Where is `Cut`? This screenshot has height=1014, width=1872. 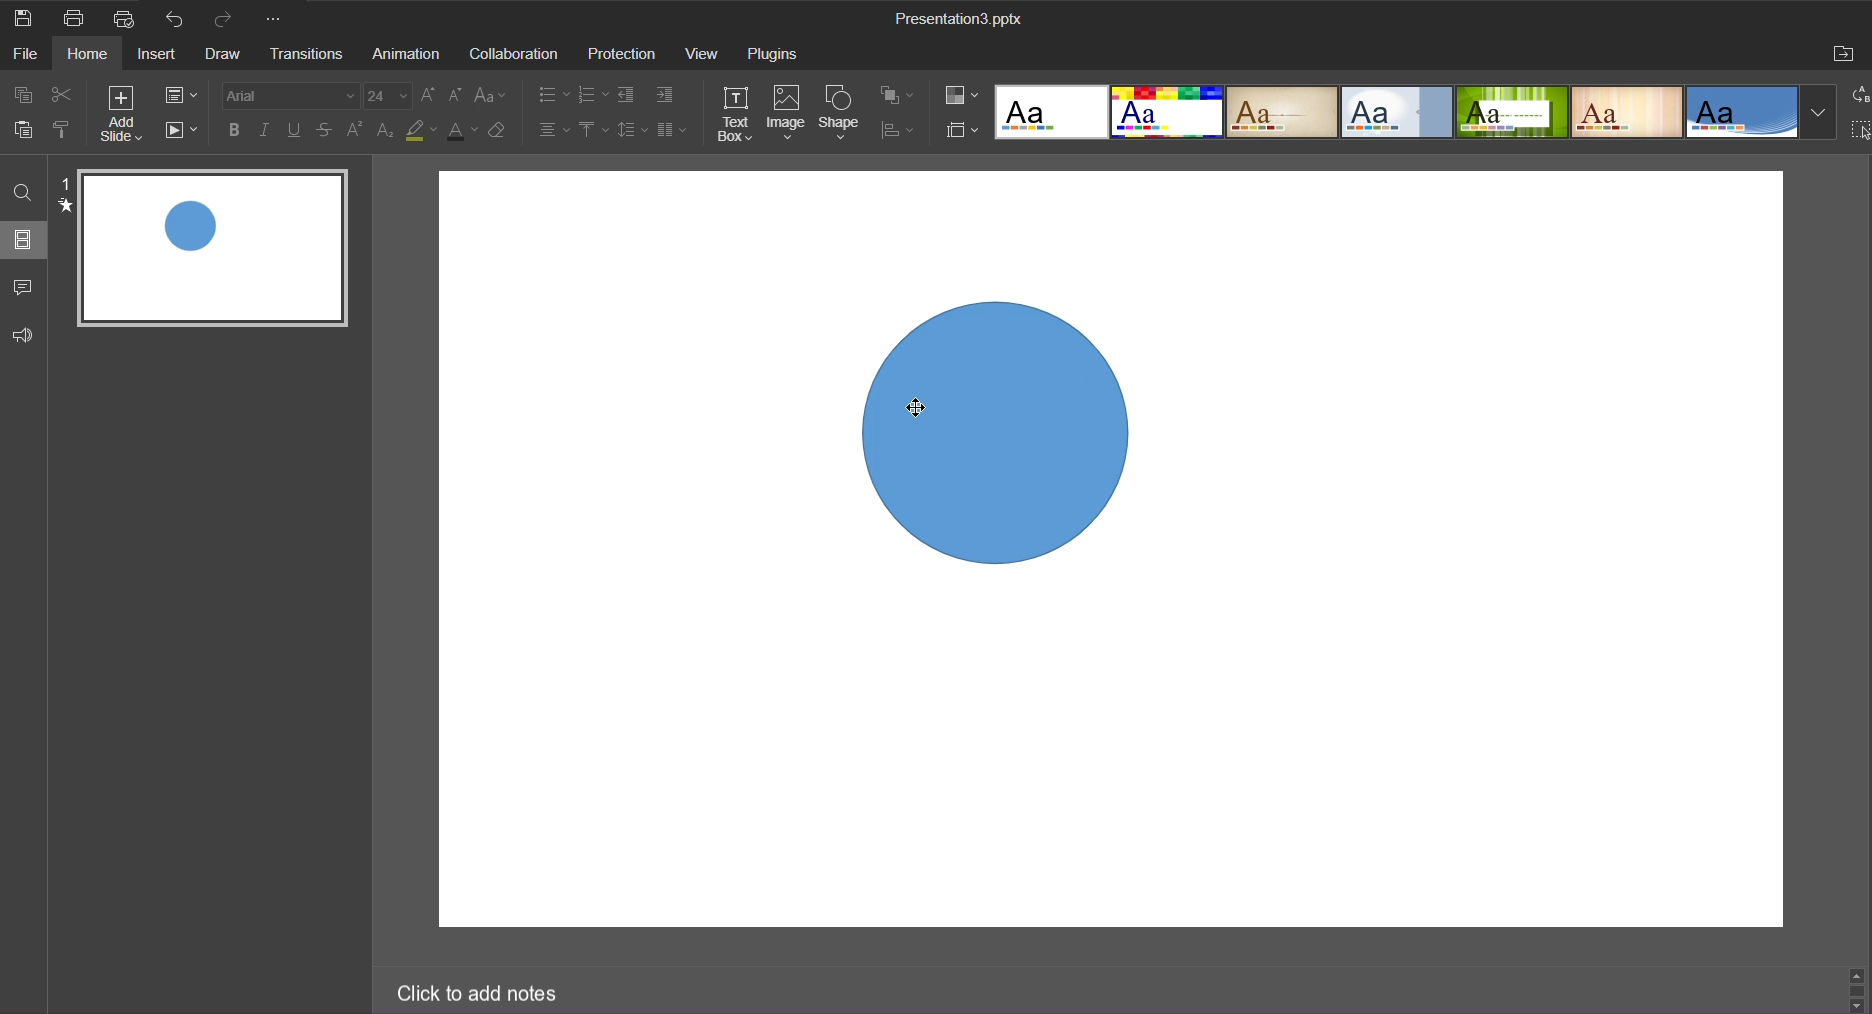
Cut is located at coordinates (68, 96).